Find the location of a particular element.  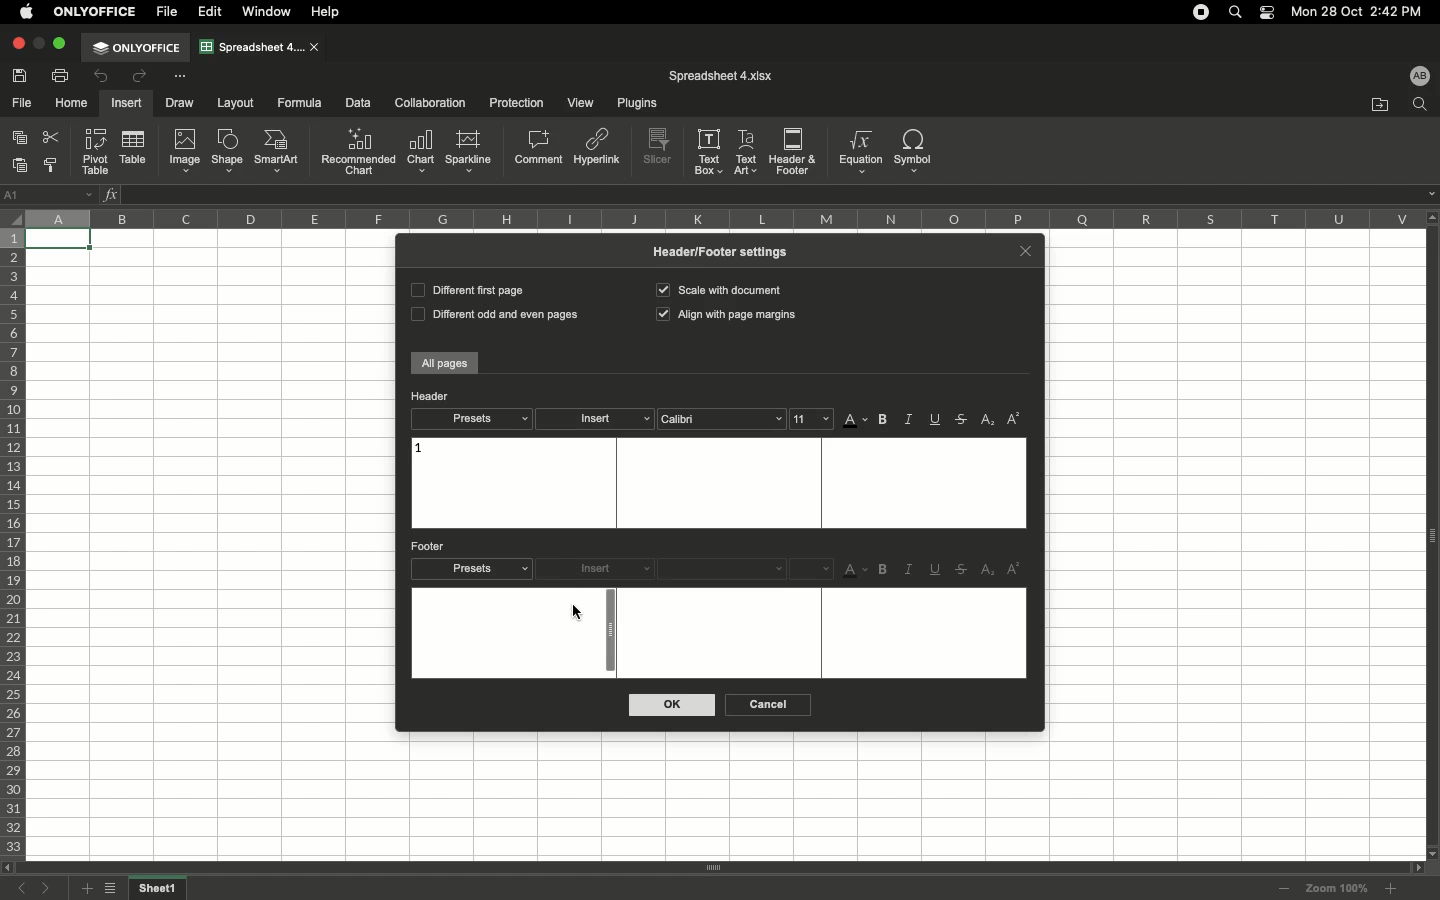

Align with page margins is located at coordinates (728, 316).